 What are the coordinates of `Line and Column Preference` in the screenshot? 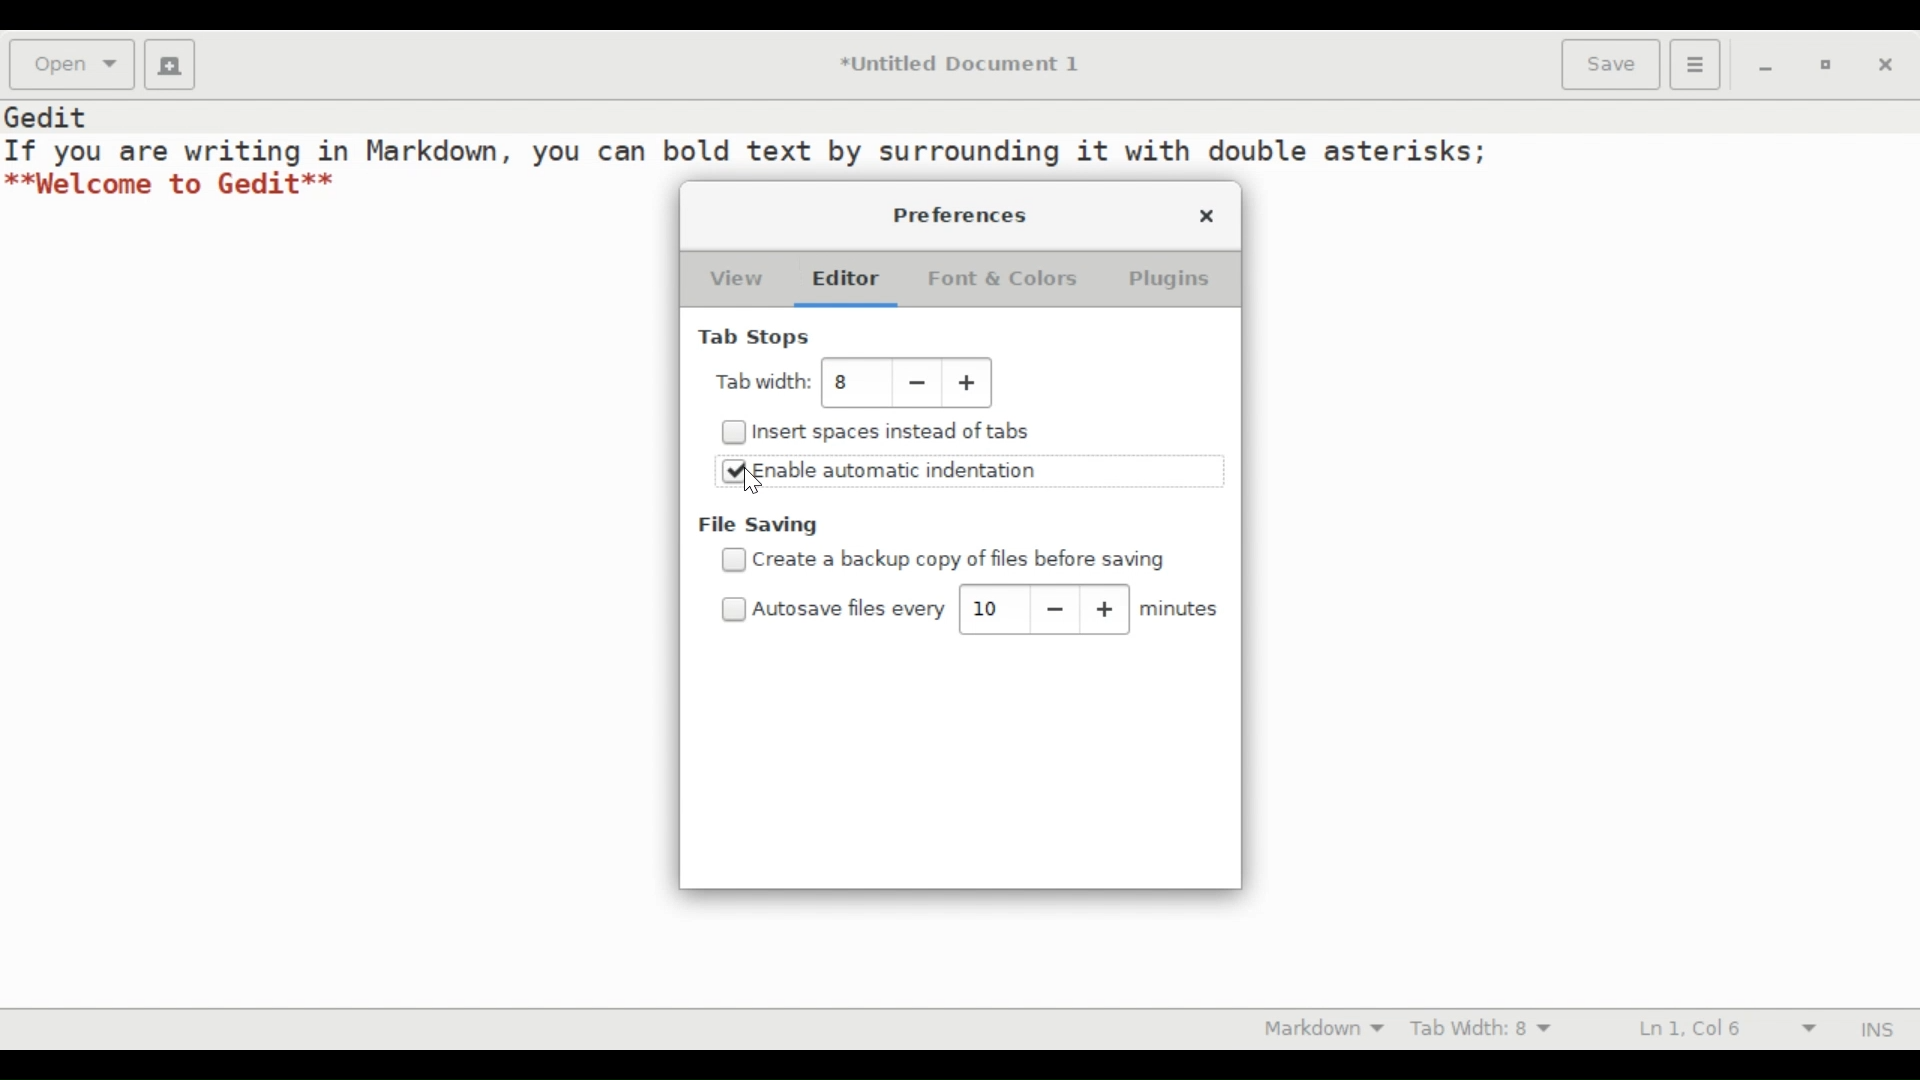 It's located at (1732, 1028).